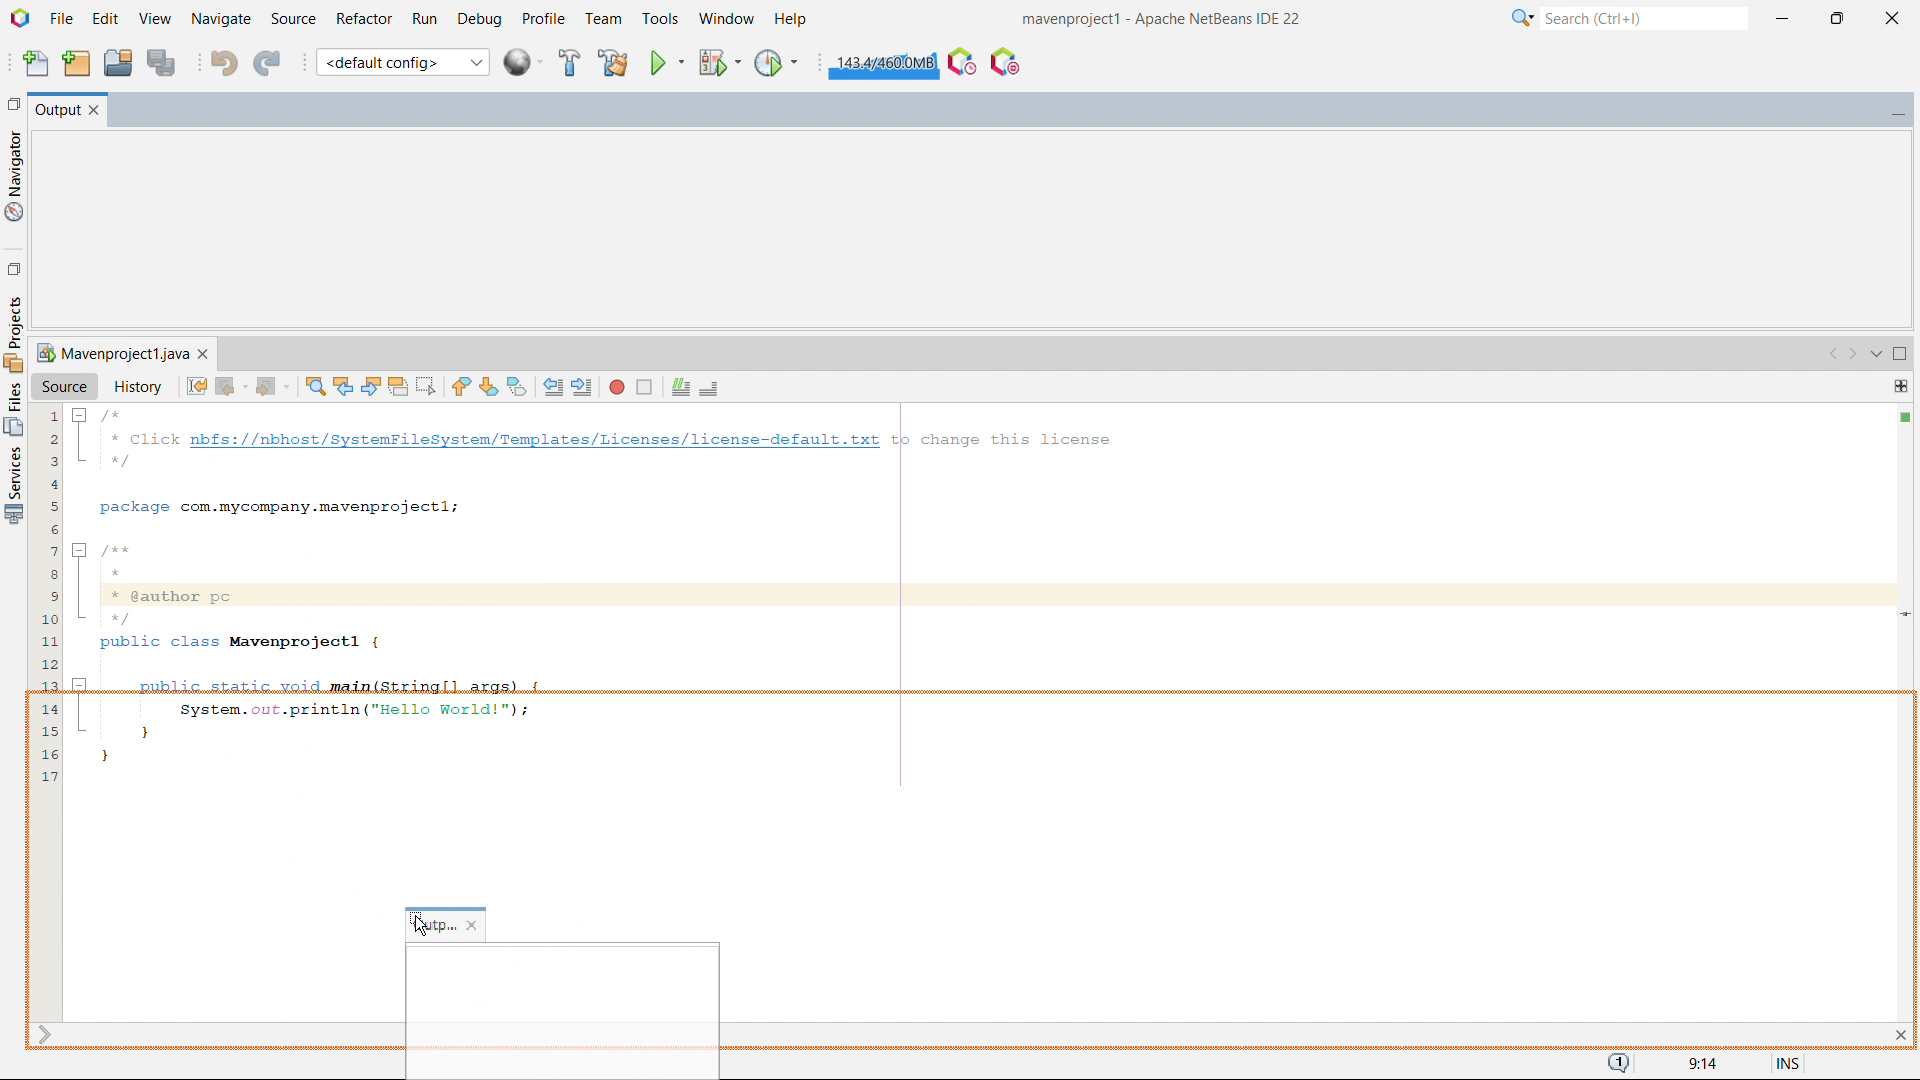  Describe the element at coordinates (1781, 18) in the screenshot. I see `minimize` at that location.